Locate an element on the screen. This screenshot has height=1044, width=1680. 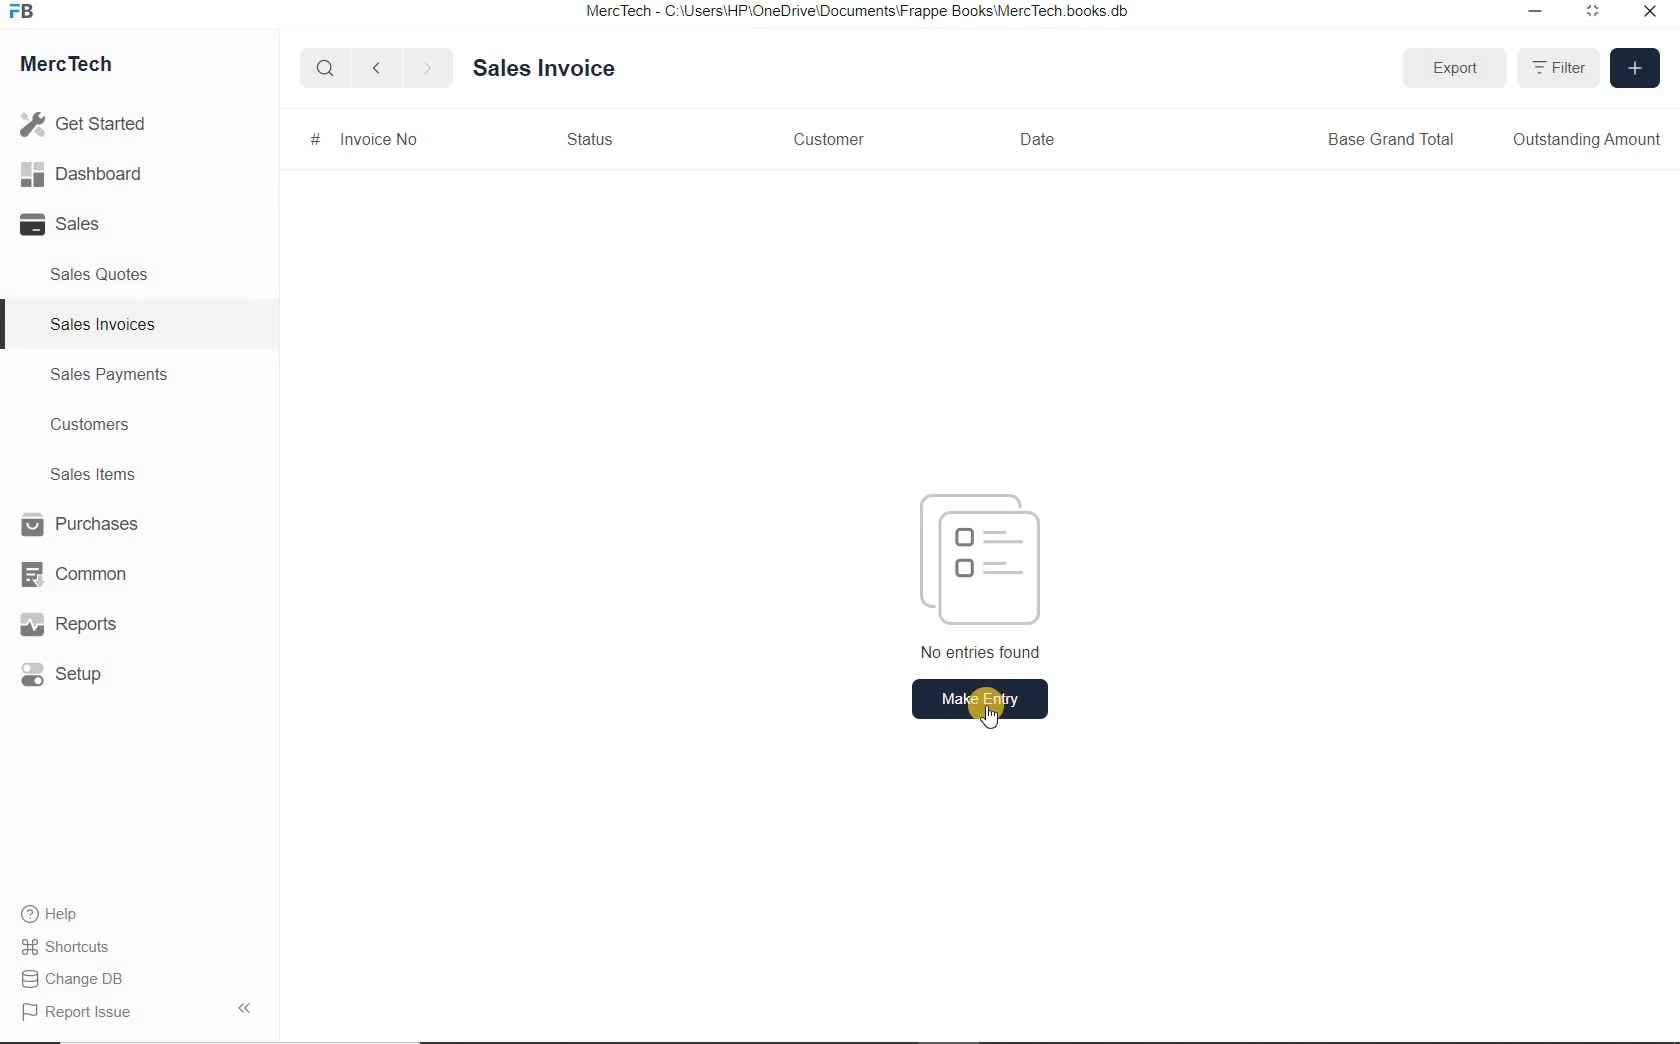
Create new is located at coordinates (1636, 68).